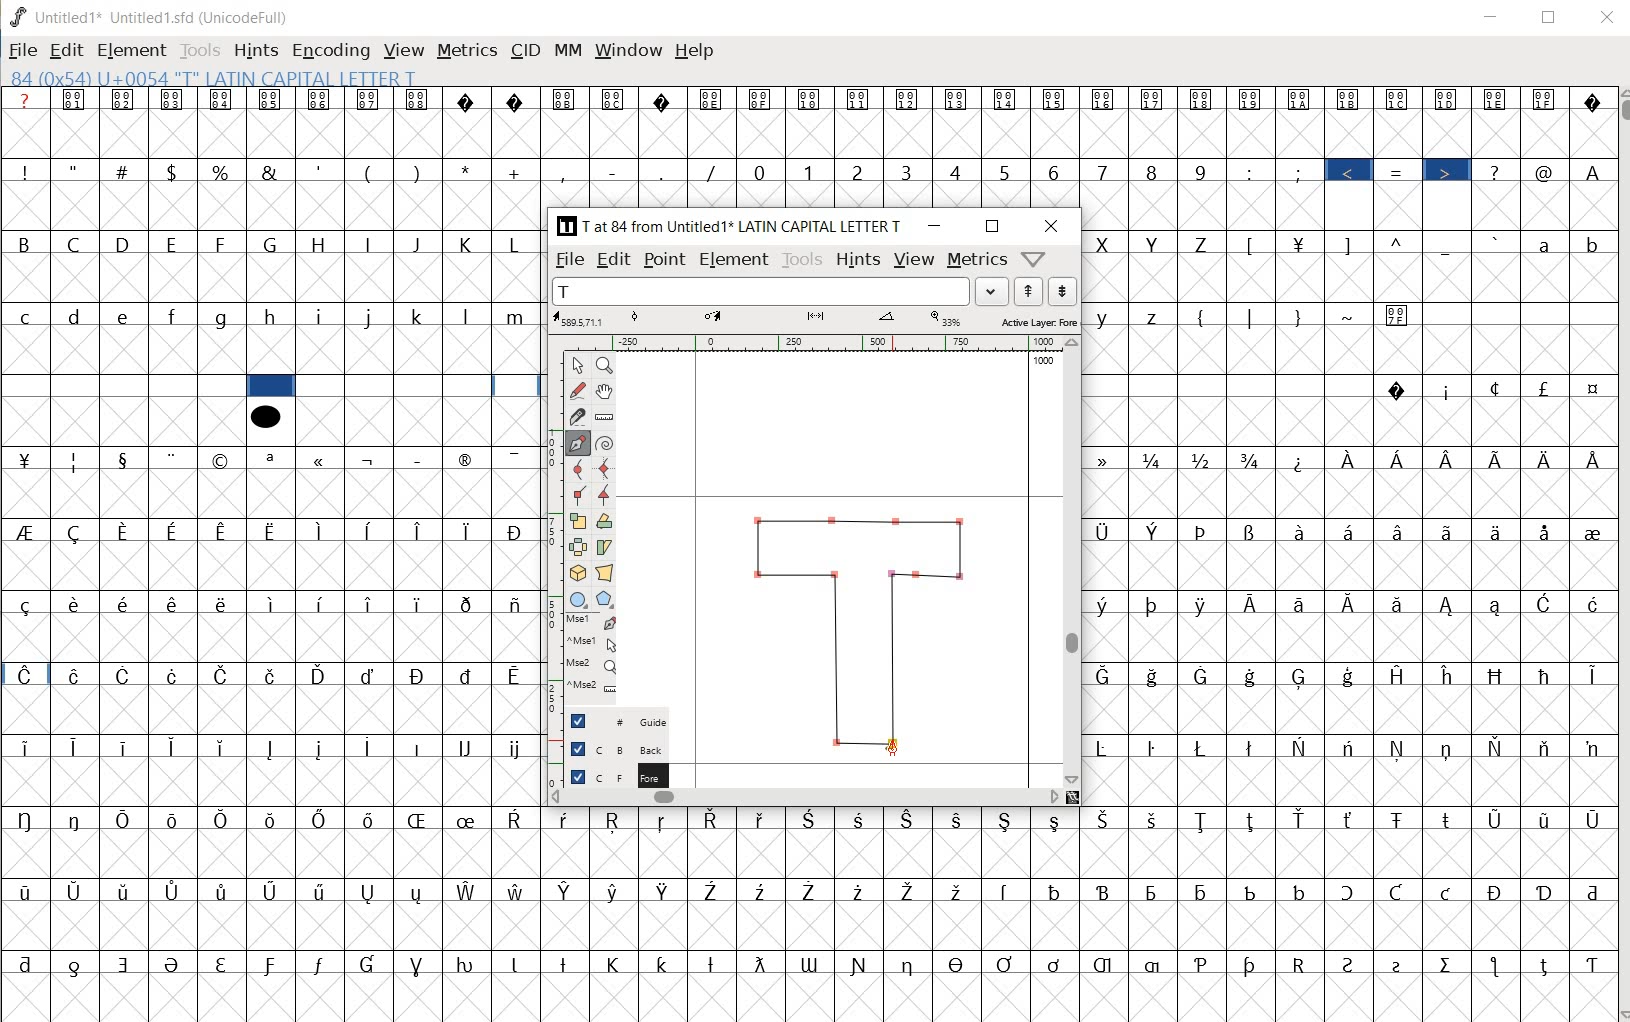 This screenshot has height=1022, width=1630. What do you see at coordinates (1546, 964) in the screenshot?
I see `Symbol` at bounding box center [1546, 964].